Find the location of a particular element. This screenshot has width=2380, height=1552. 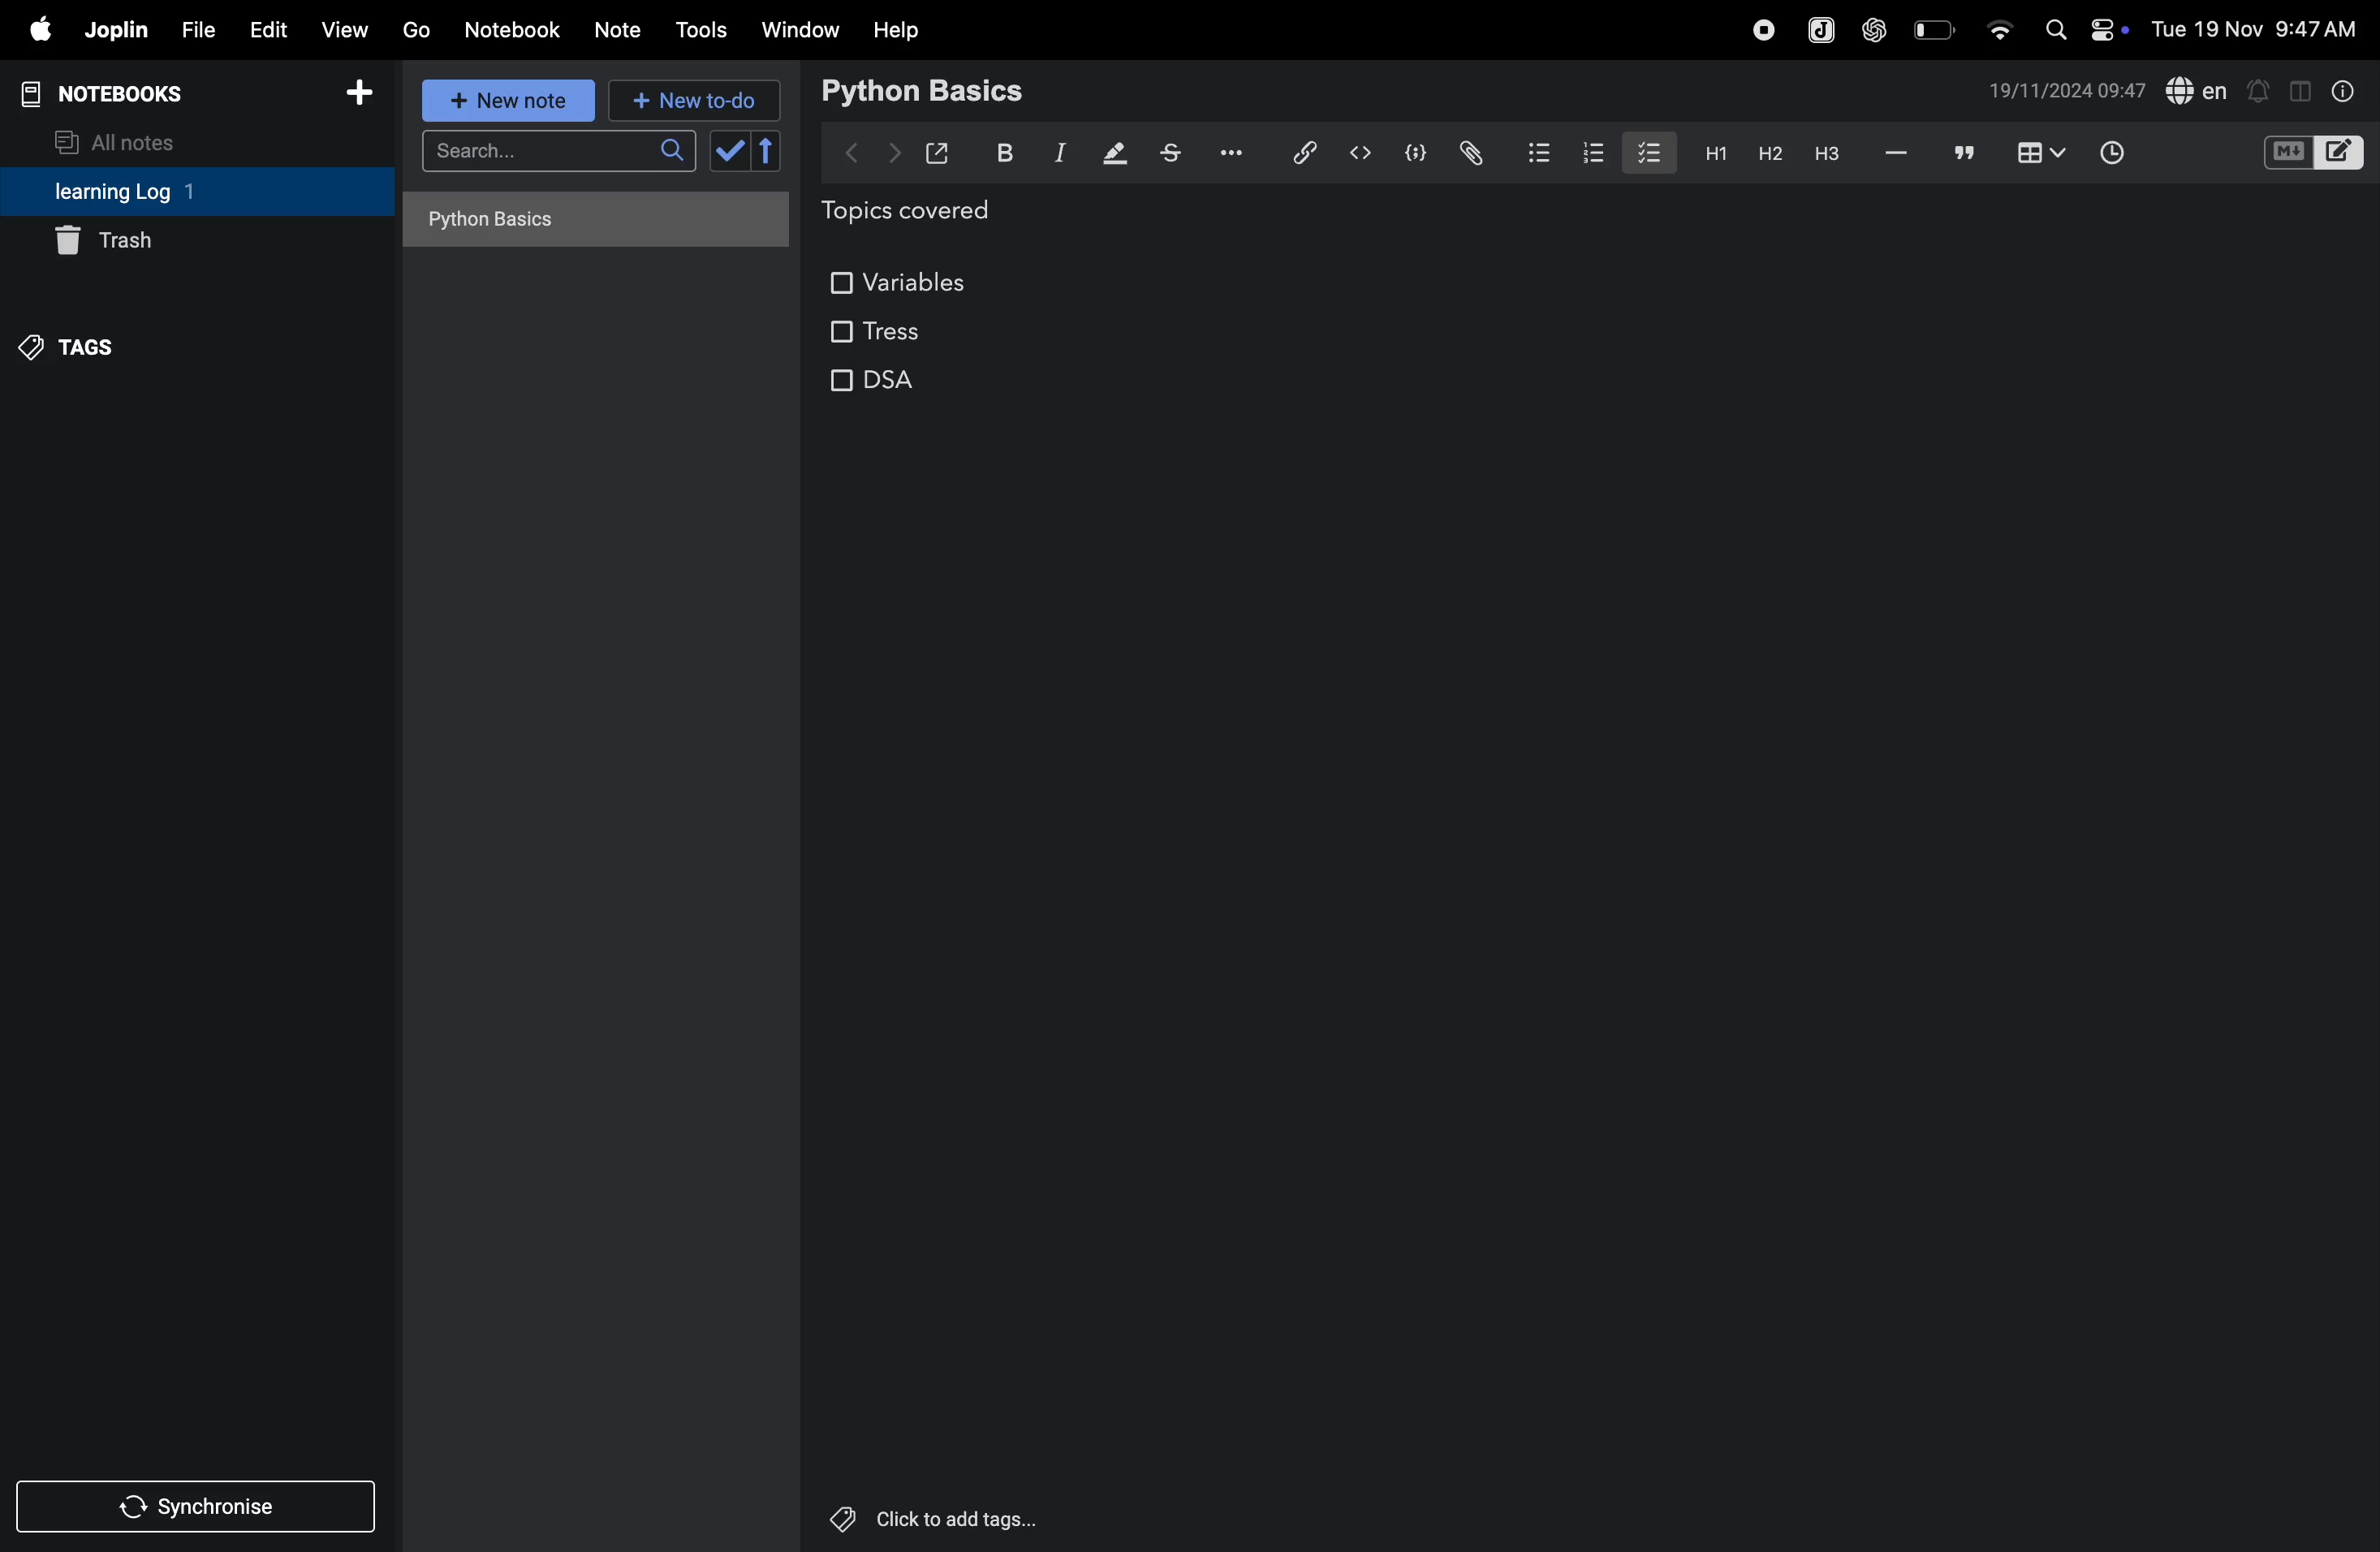

heading 2 is located at coordinates (1769, 153).